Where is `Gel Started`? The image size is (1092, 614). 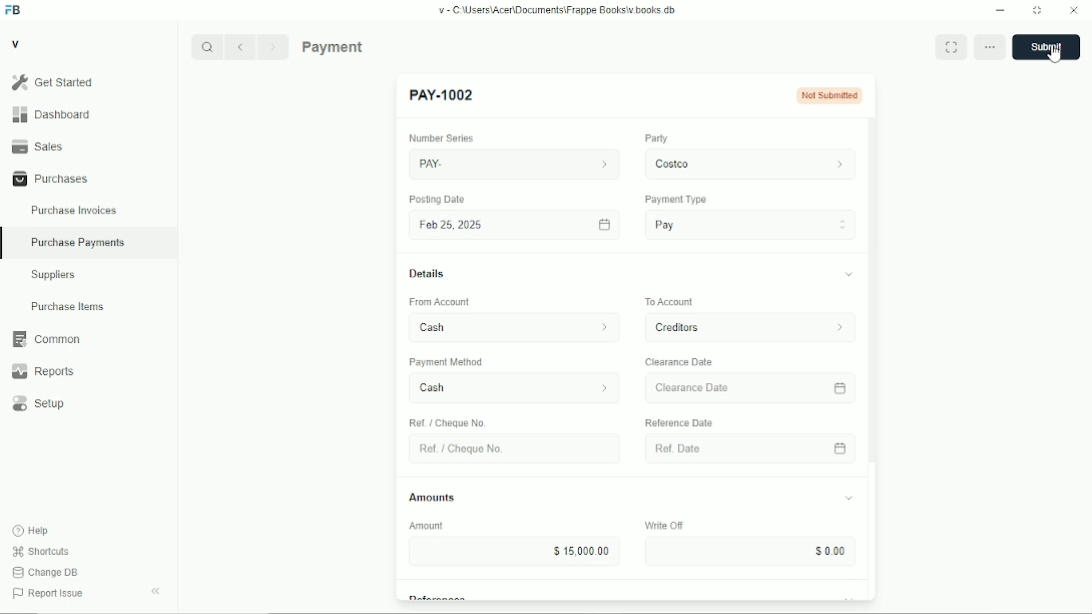 Gel Started is located at coordinates (88, 82).